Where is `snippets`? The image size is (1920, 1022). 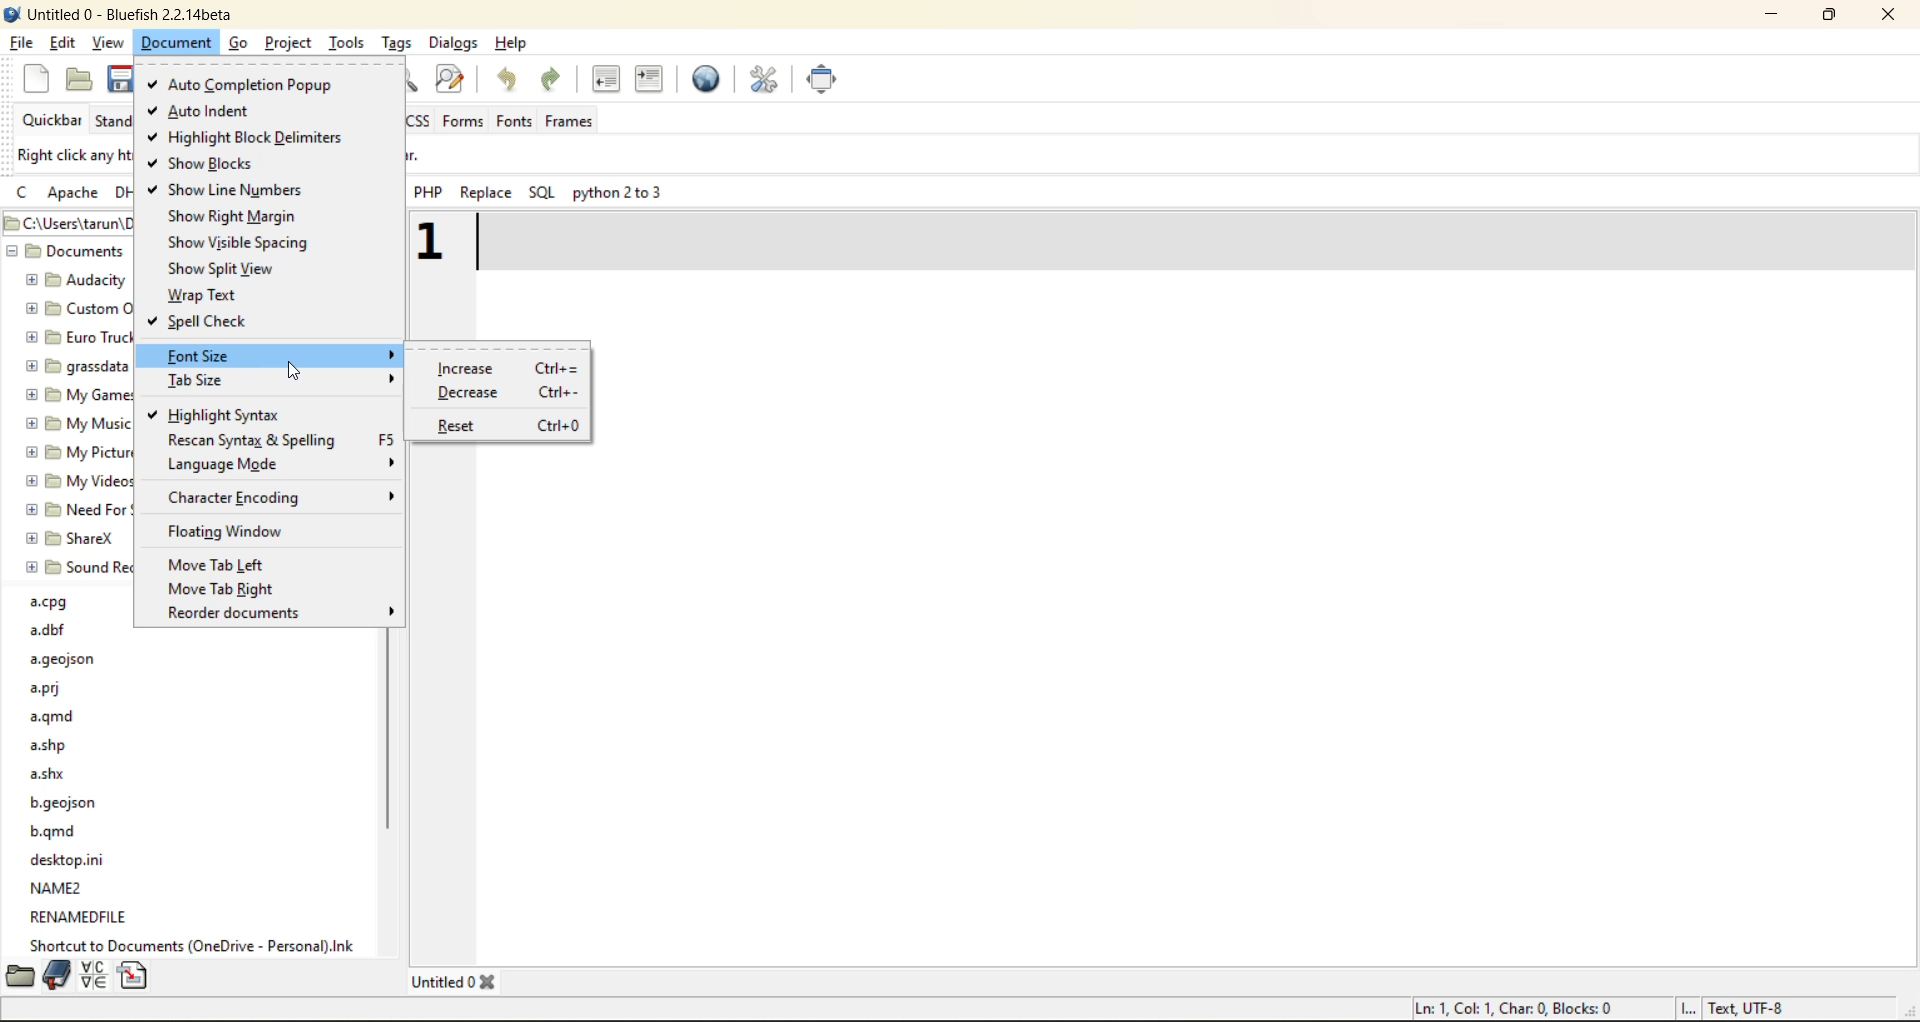
snippets is located at coordinates (134, 975).